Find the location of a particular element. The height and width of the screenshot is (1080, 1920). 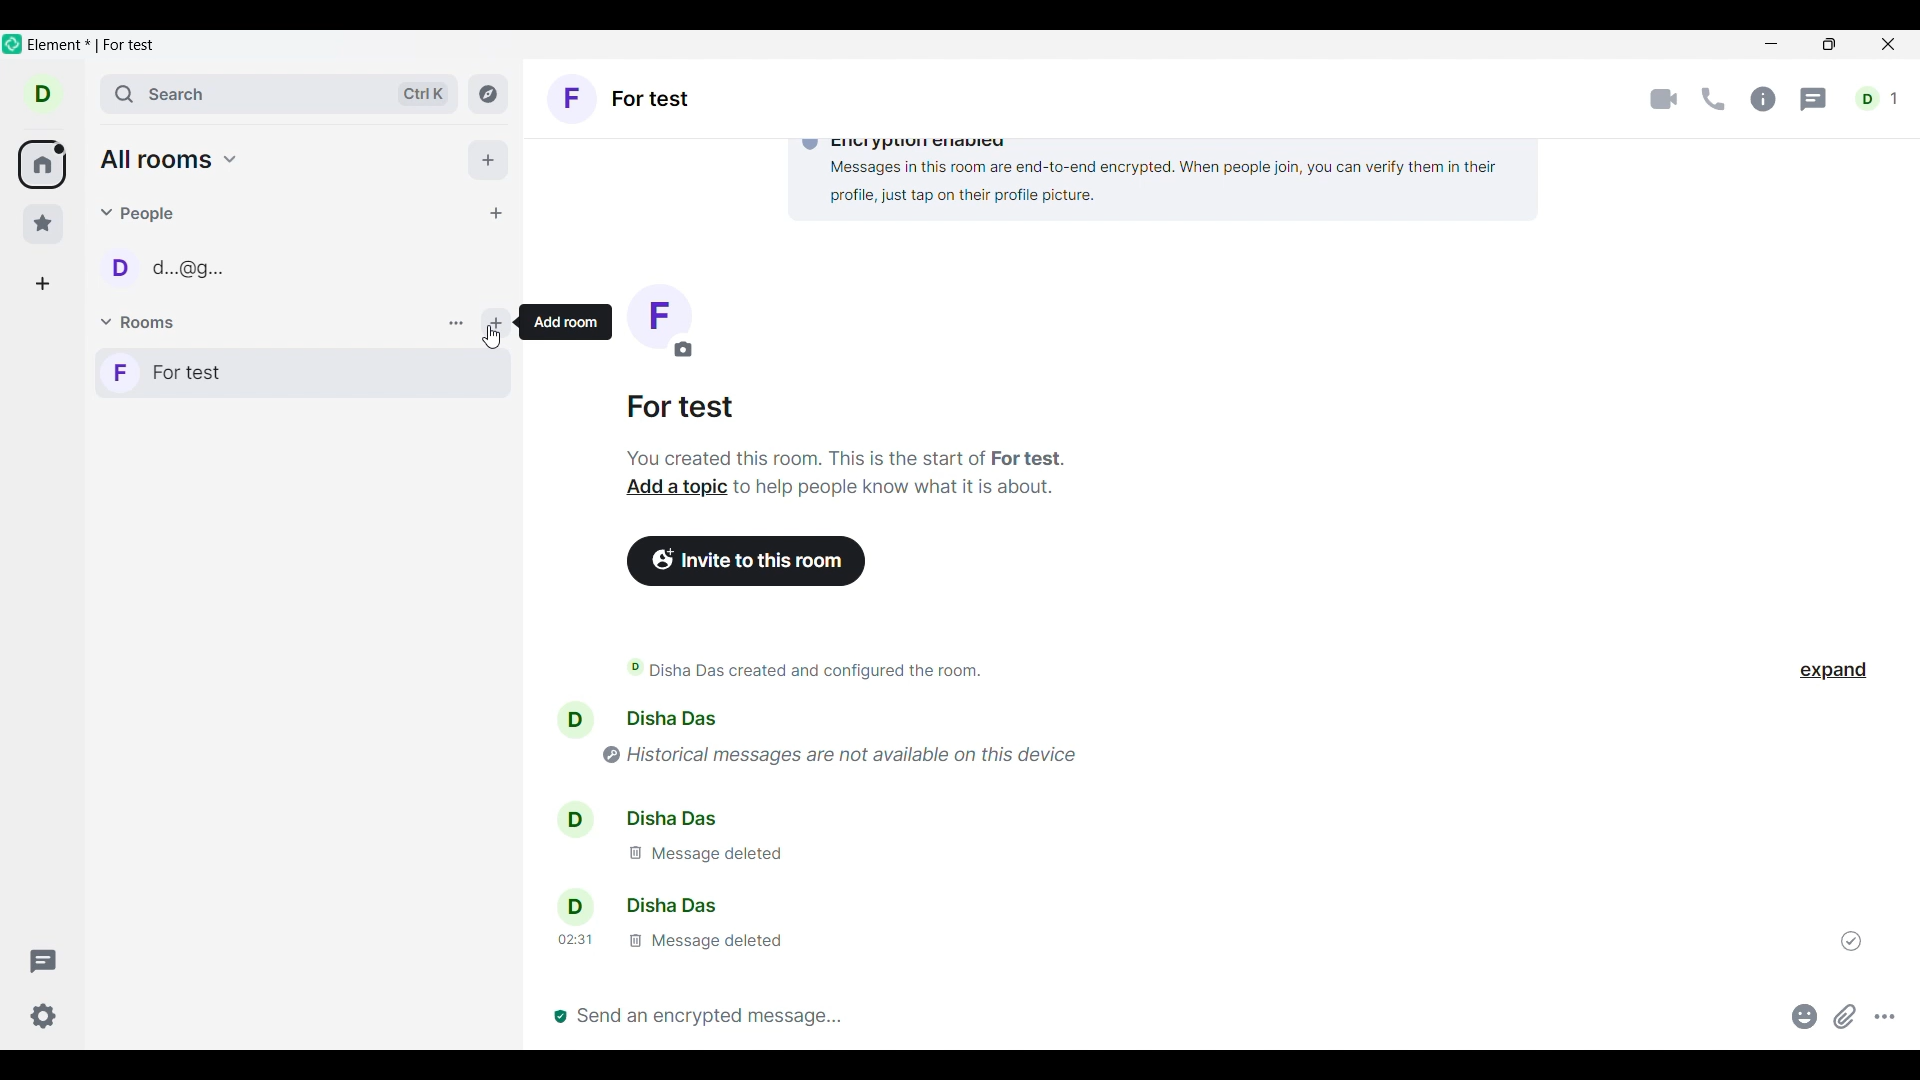

Room info is located at coordinates (1765, 99).